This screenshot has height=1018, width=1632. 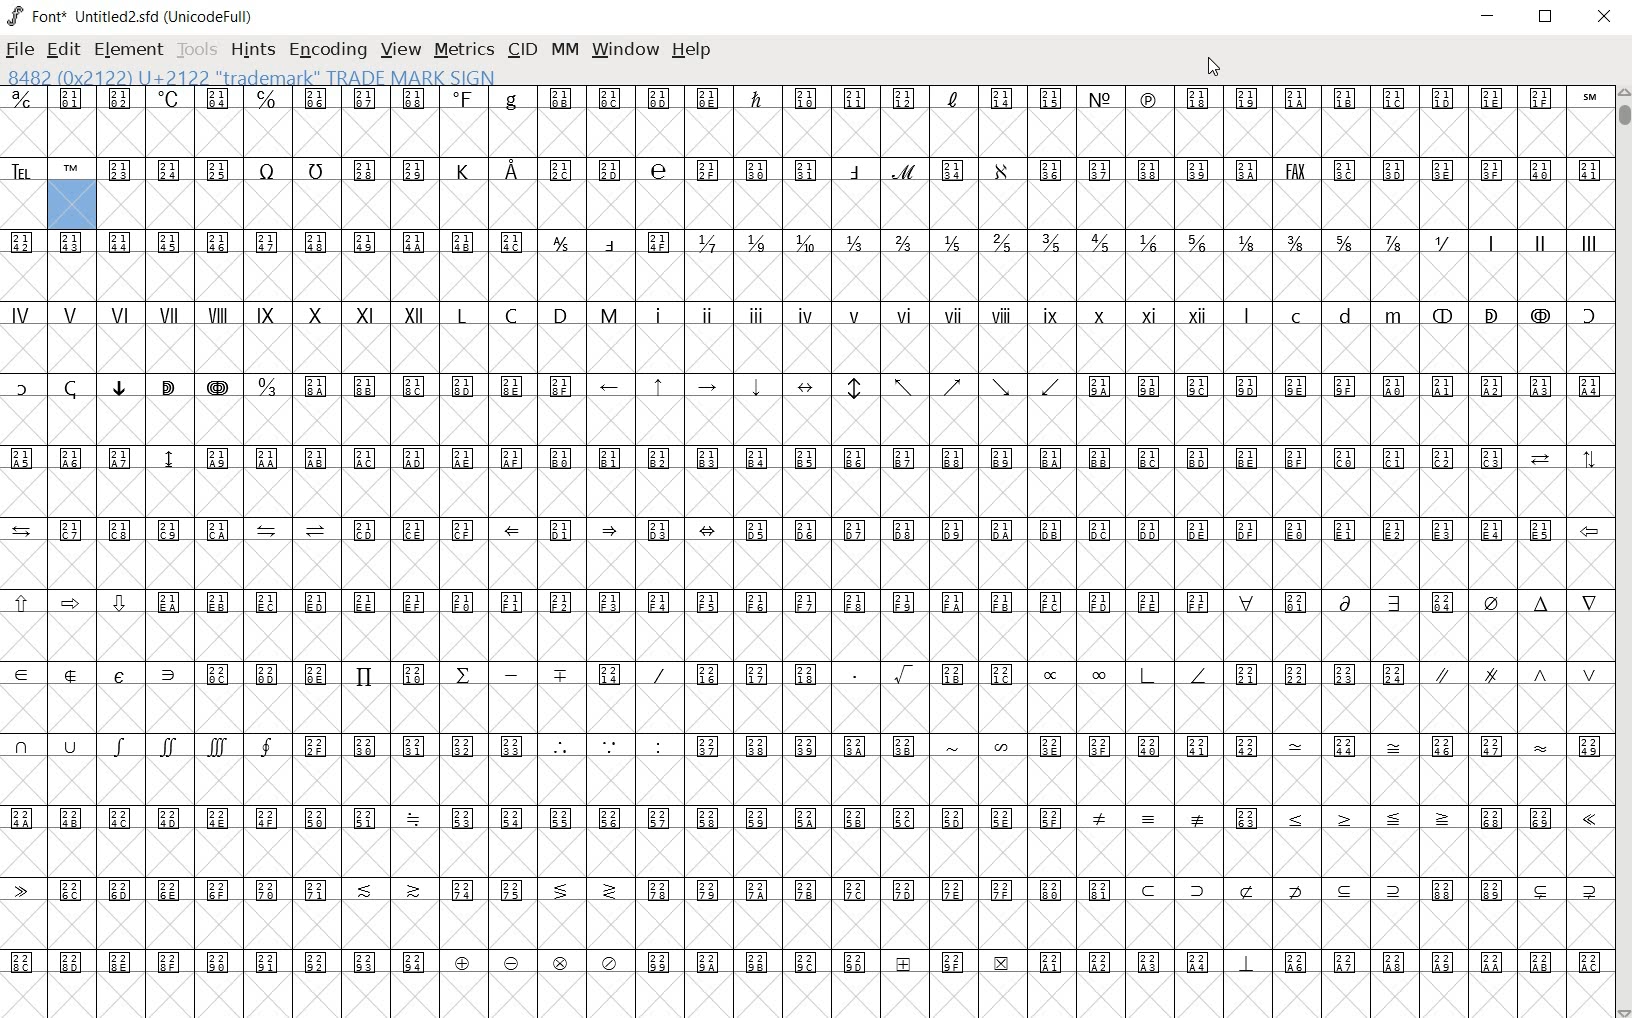 What do you see at coordinates (1488, 15) in the screenshot?
I see `MINIMIZE` at bounding box center [1488, 15].